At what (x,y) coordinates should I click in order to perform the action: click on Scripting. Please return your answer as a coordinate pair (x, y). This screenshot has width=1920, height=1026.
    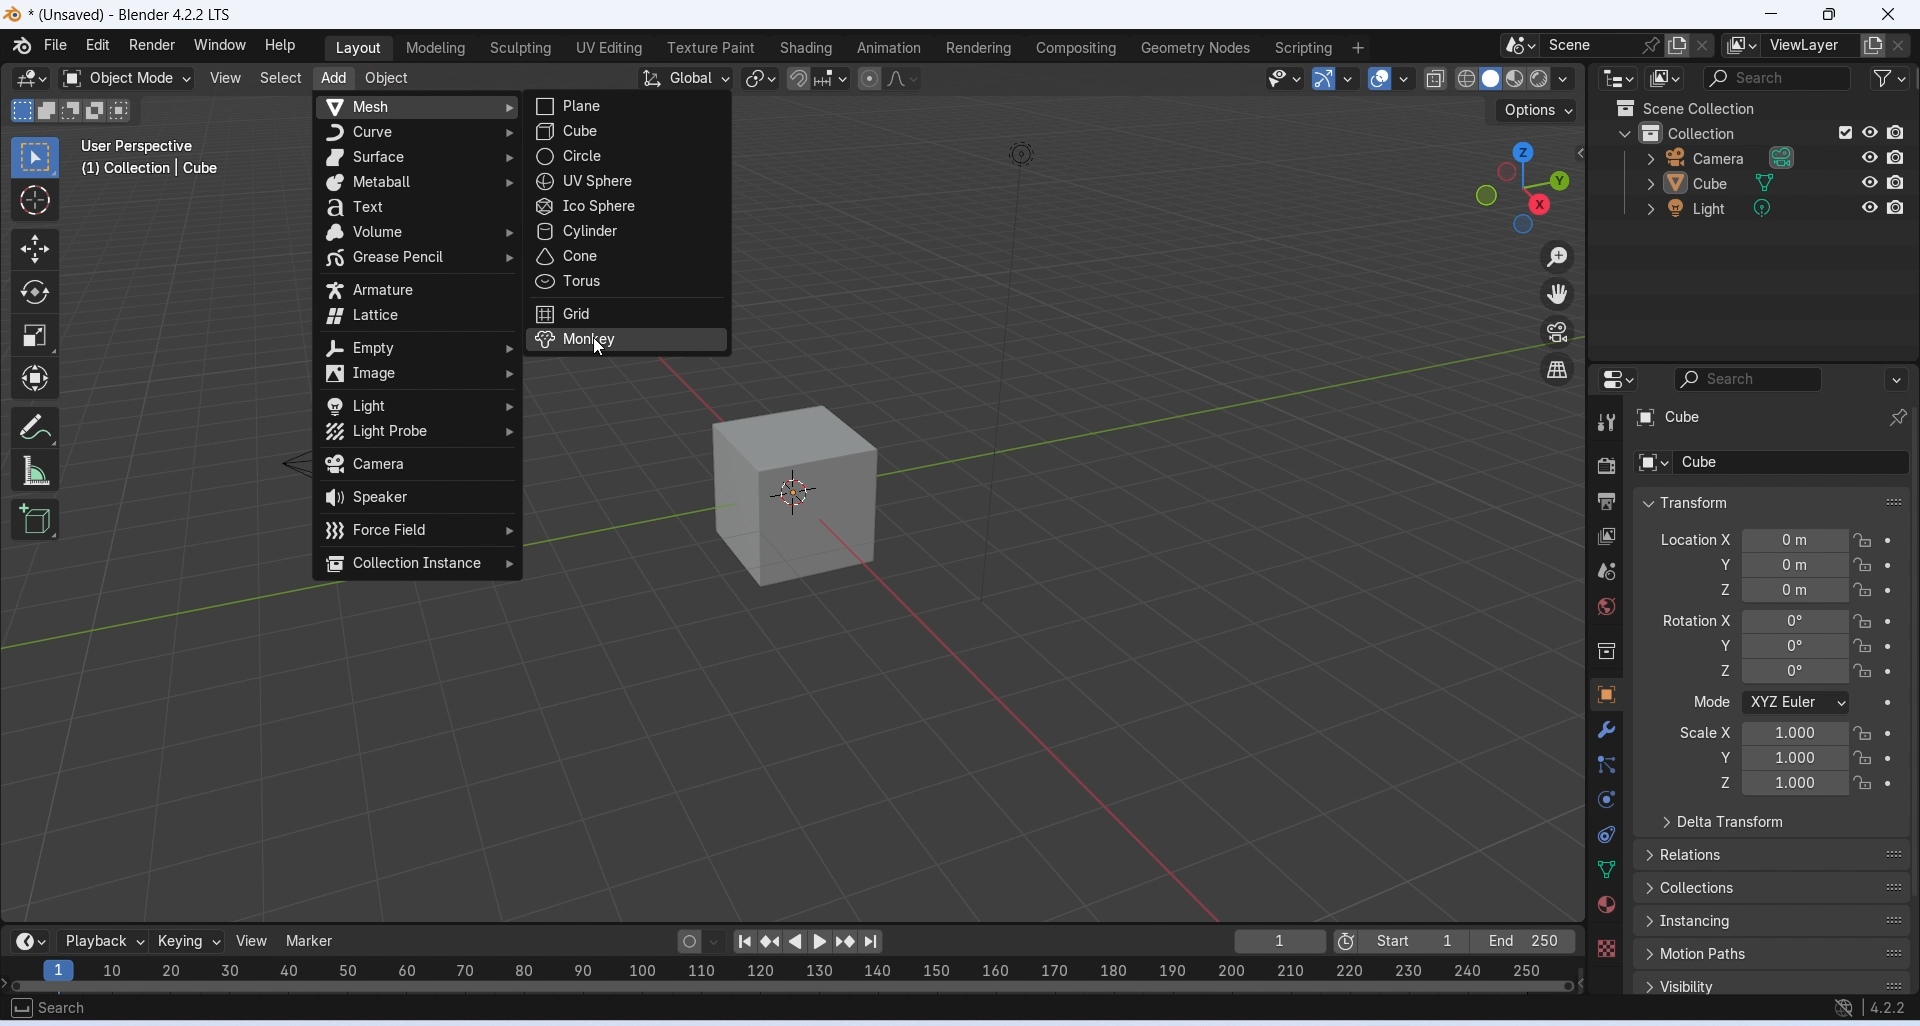
    Looking at the image, I should click on (1301, 48).